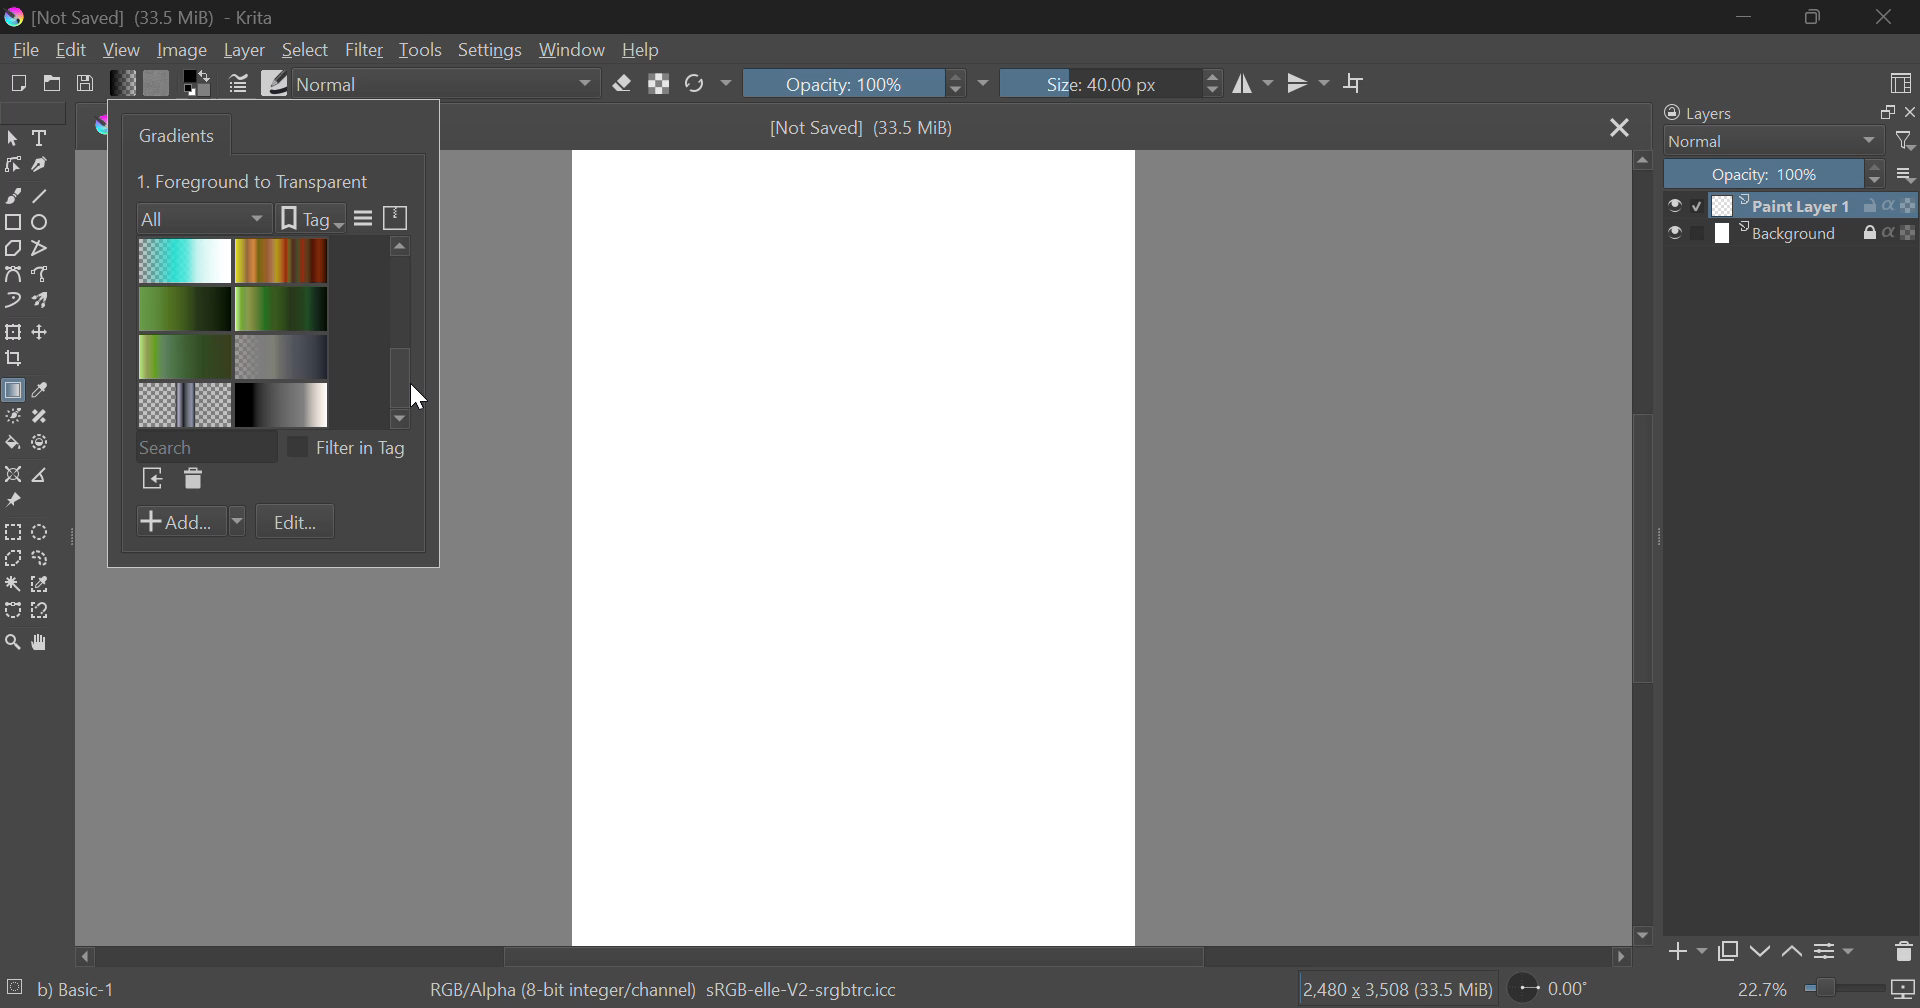 The height and width of the screenshot is (1008, 1920). Describe the element at coordinates (38, 443) in the screenshot. I see `Enclose and Fill` at that location.